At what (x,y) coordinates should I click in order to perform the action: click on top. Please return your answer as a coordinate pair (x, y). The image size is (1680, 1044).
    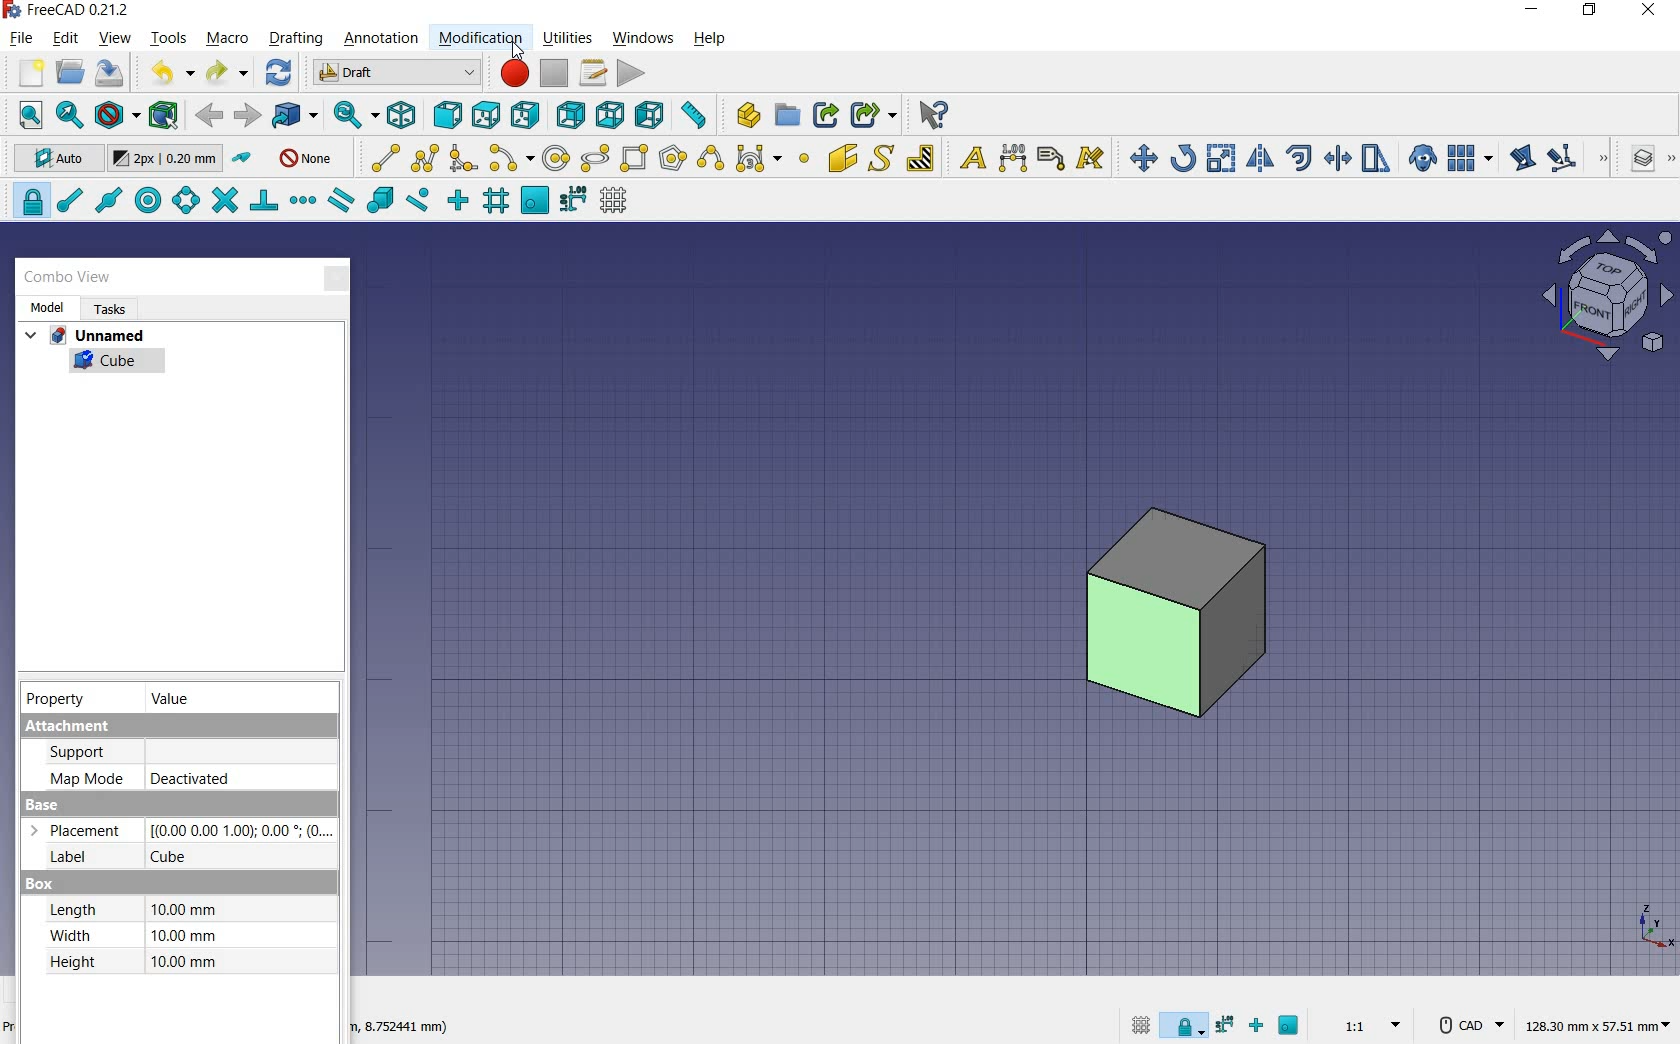
    Looking at the image, I should click on (489, 114).